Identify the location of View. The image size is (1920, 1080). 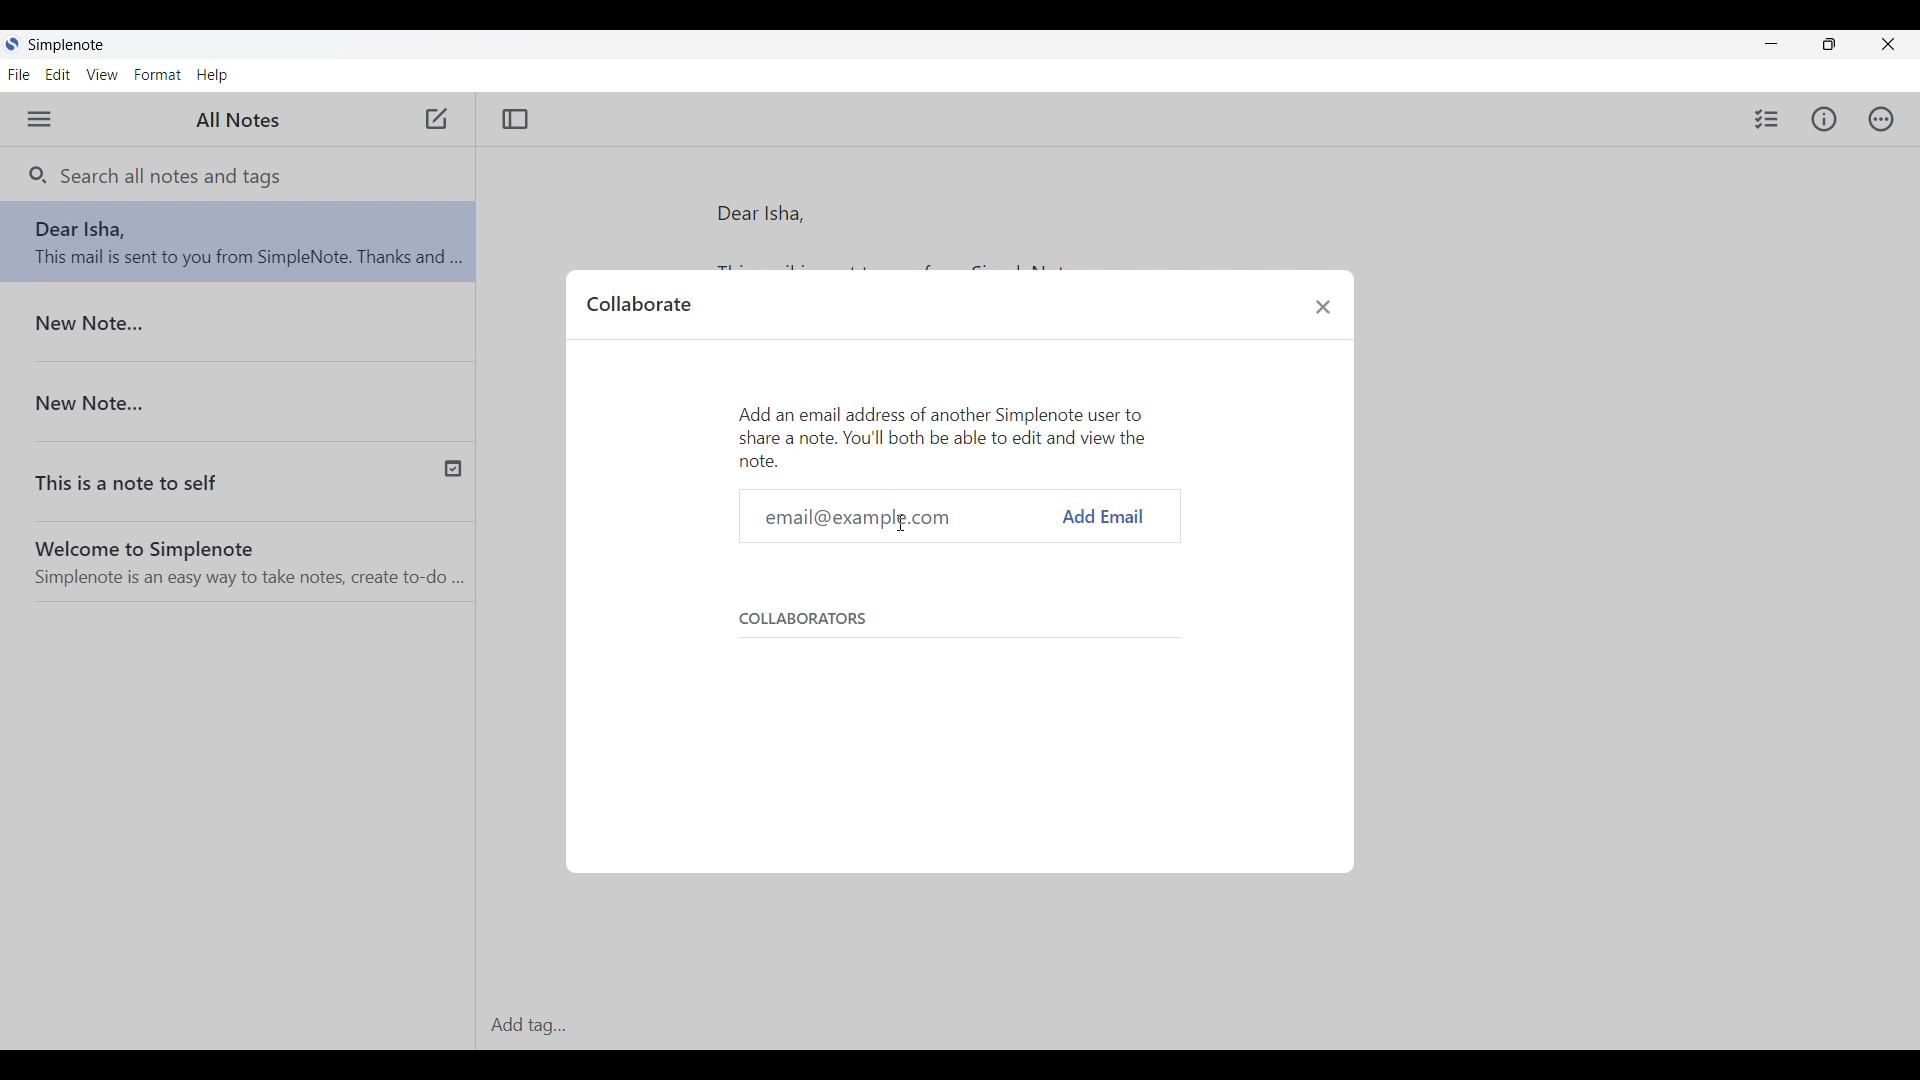
(103, 74).